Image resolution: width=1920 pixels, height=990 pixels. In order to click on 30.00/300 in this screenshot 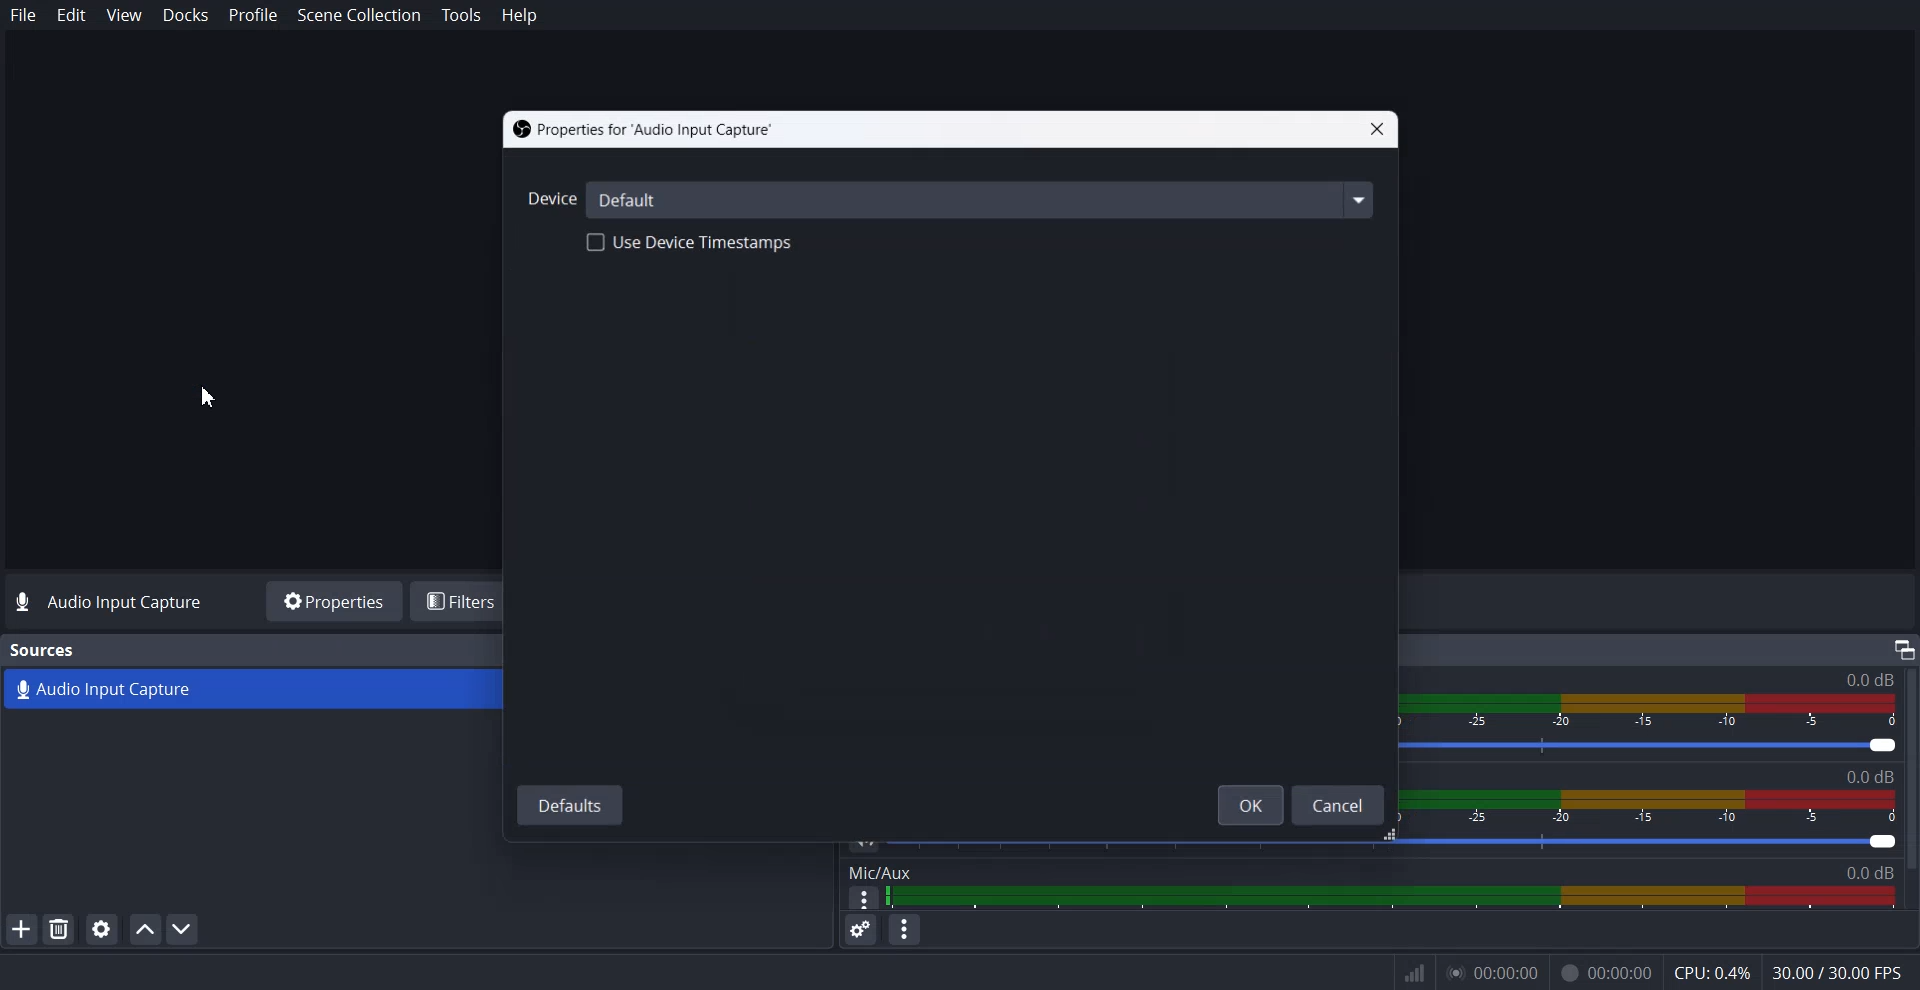, I will do `click(1844, 974)`.